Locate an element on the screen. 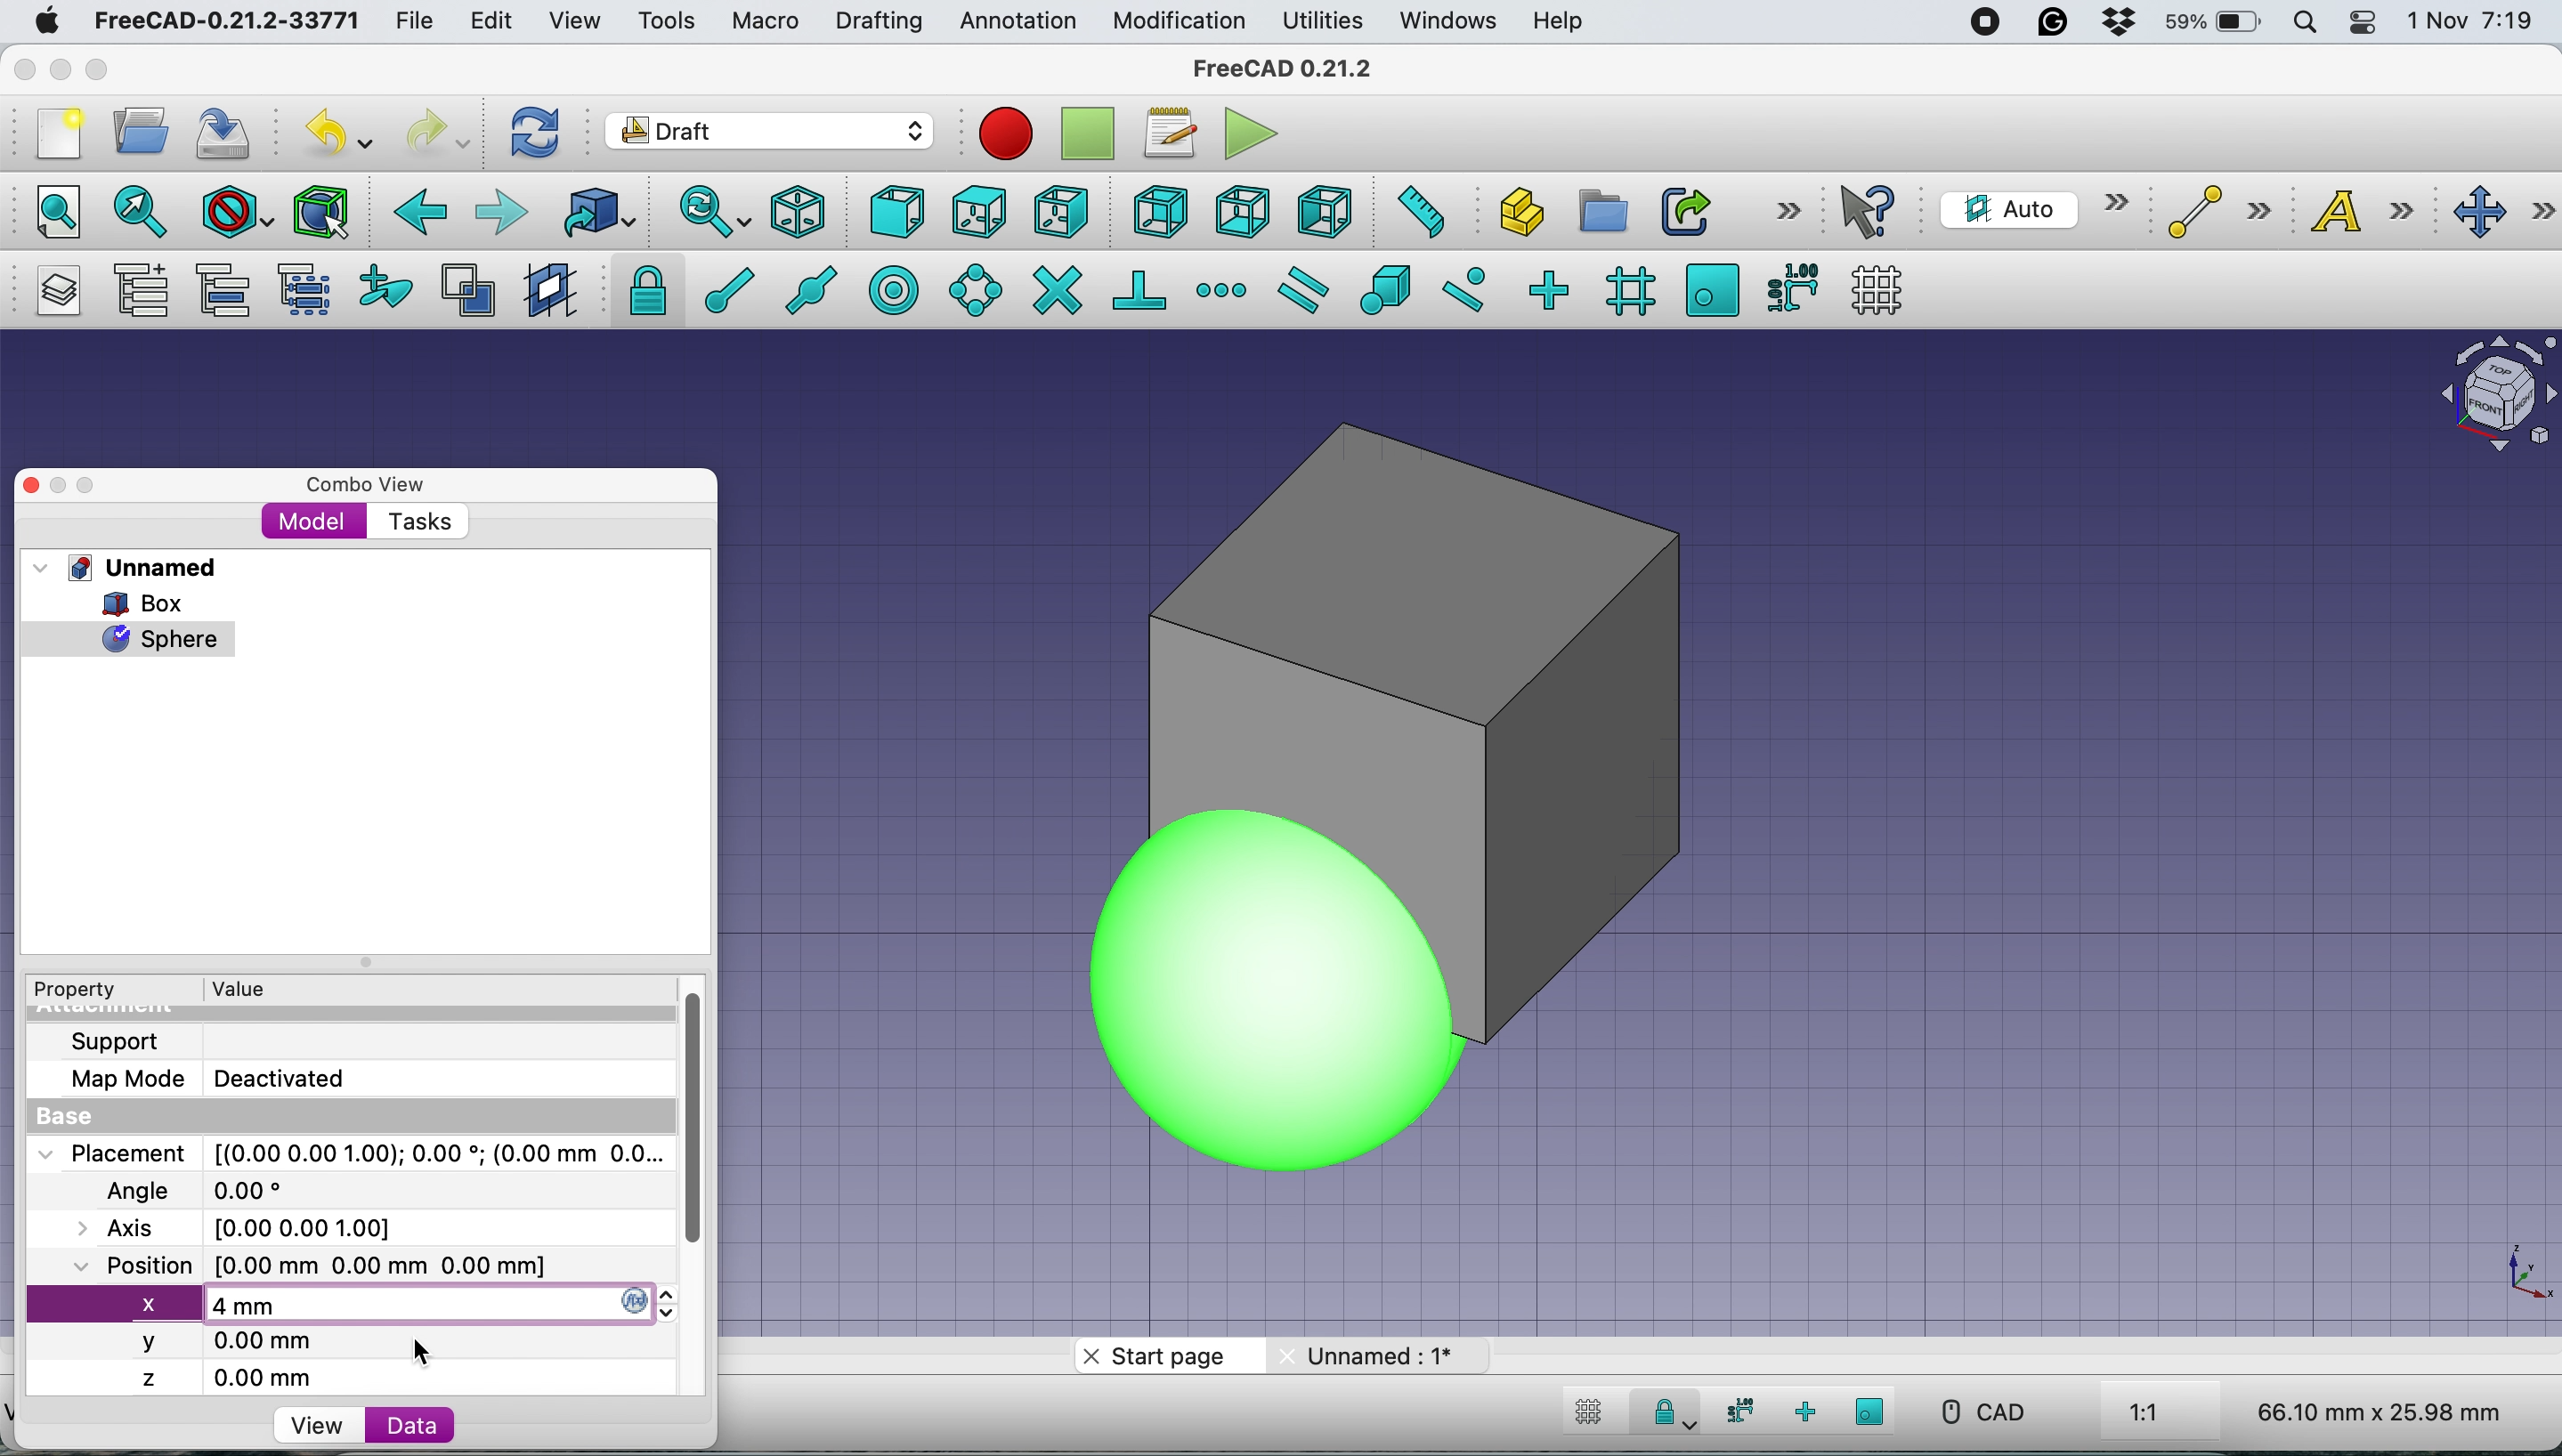  top is located at coordinates (979, 209).